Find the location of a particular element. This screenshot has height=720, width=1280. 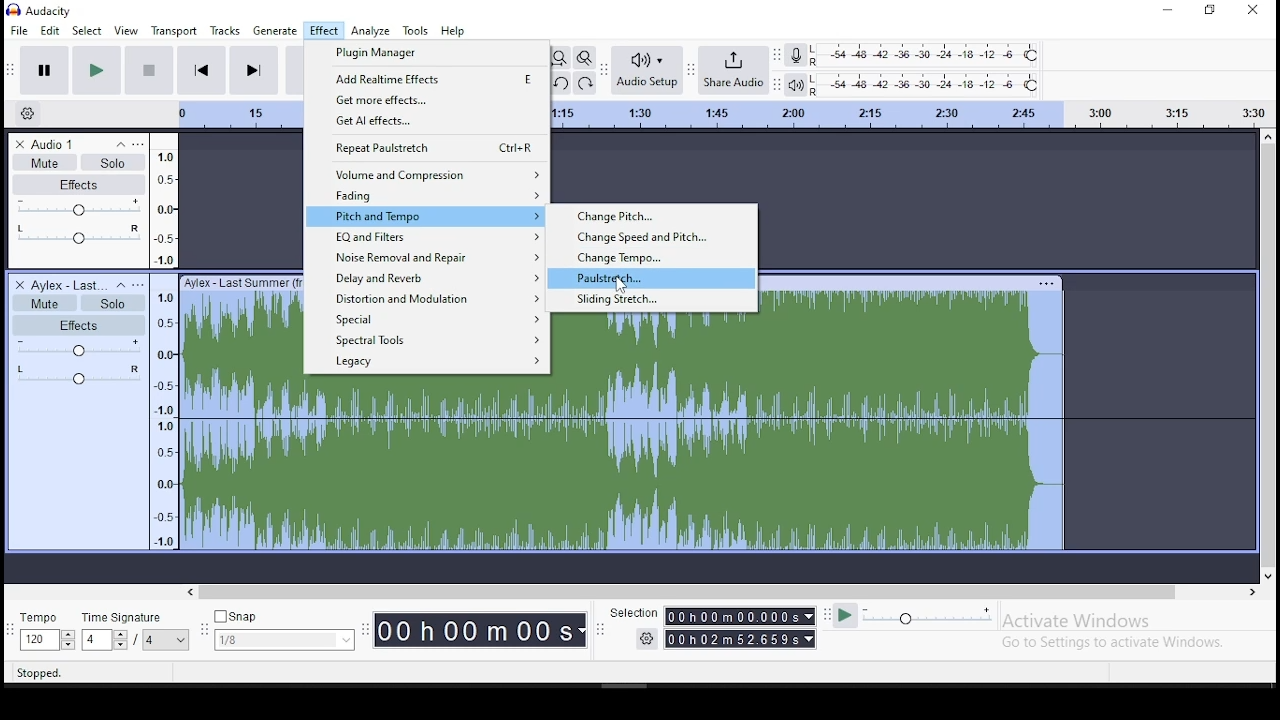

volume is located at coordinates (80, 210).